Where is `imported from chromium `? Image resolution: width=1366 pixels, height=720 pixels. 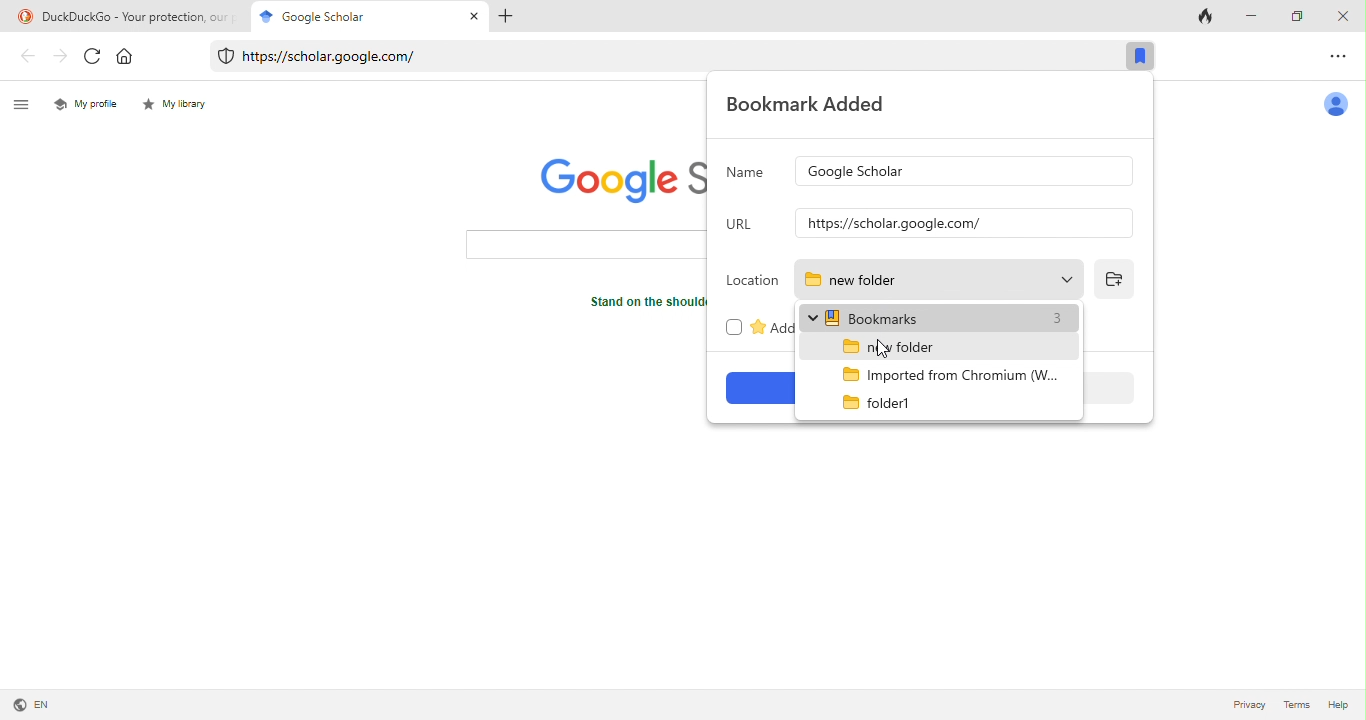
imported from chromium  is located at coordinates (955, 373).